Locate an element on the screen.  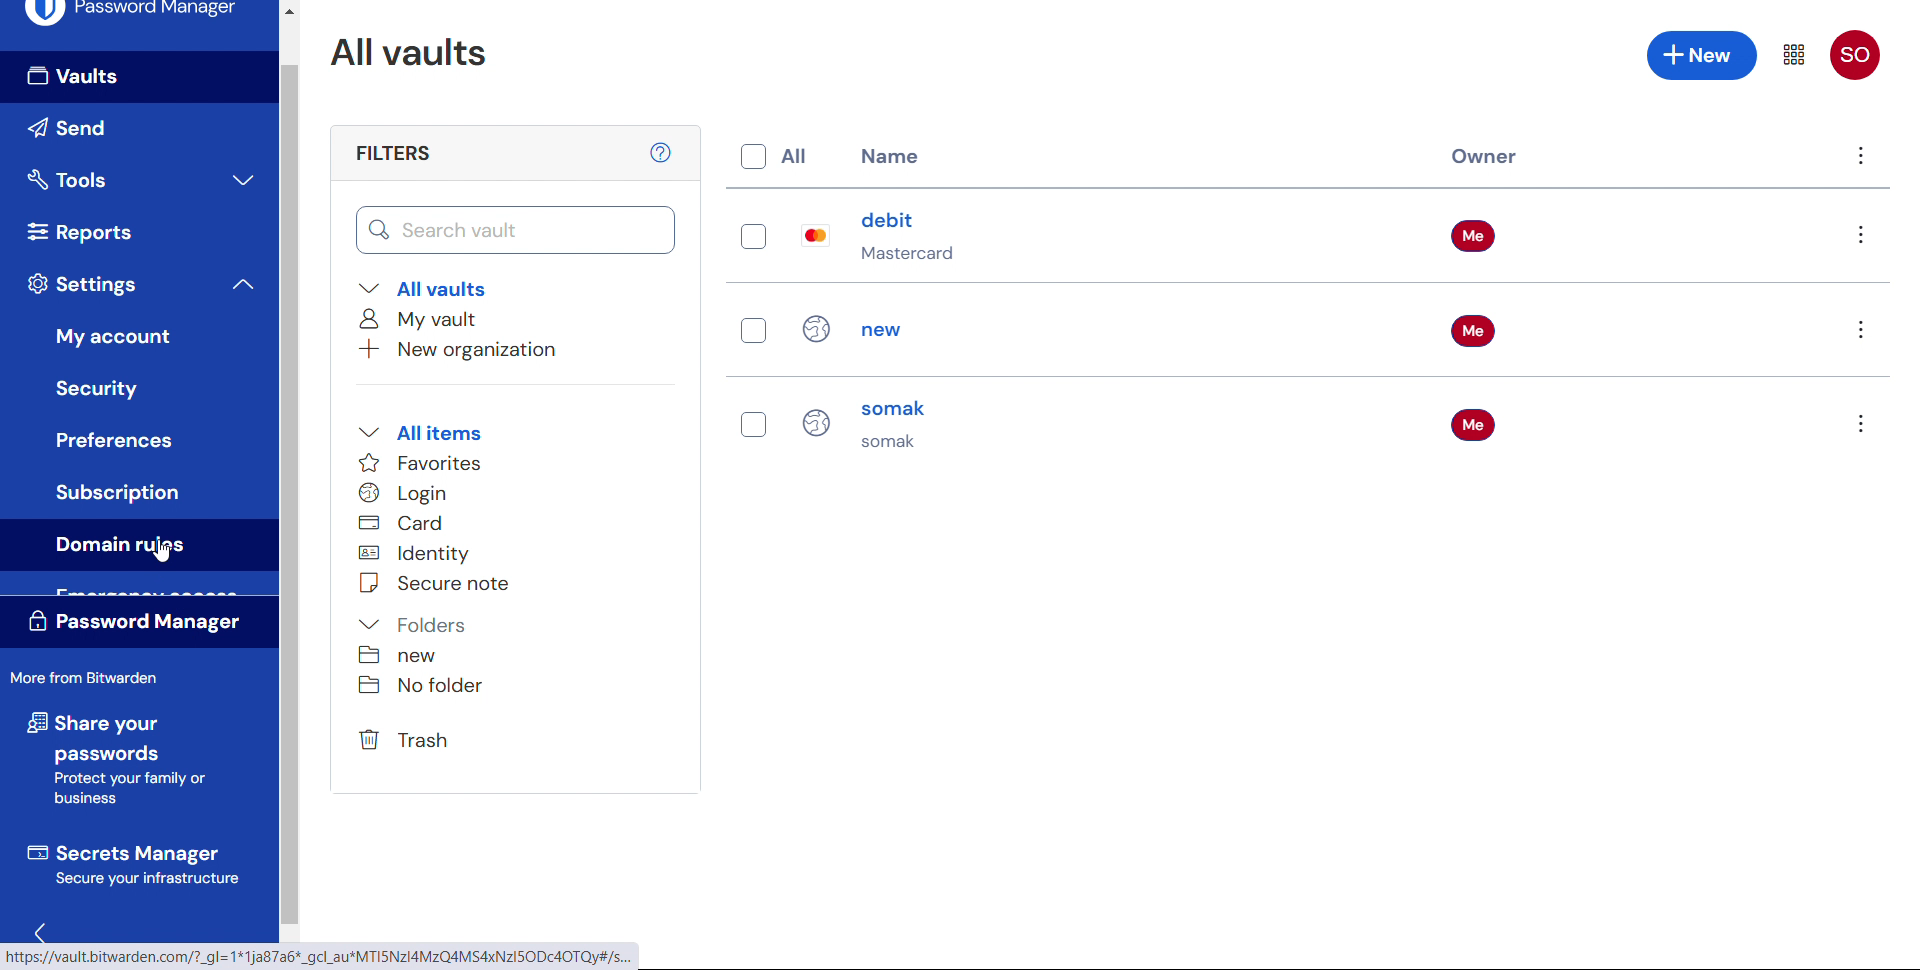
help  is located at coordinates (660, 153).